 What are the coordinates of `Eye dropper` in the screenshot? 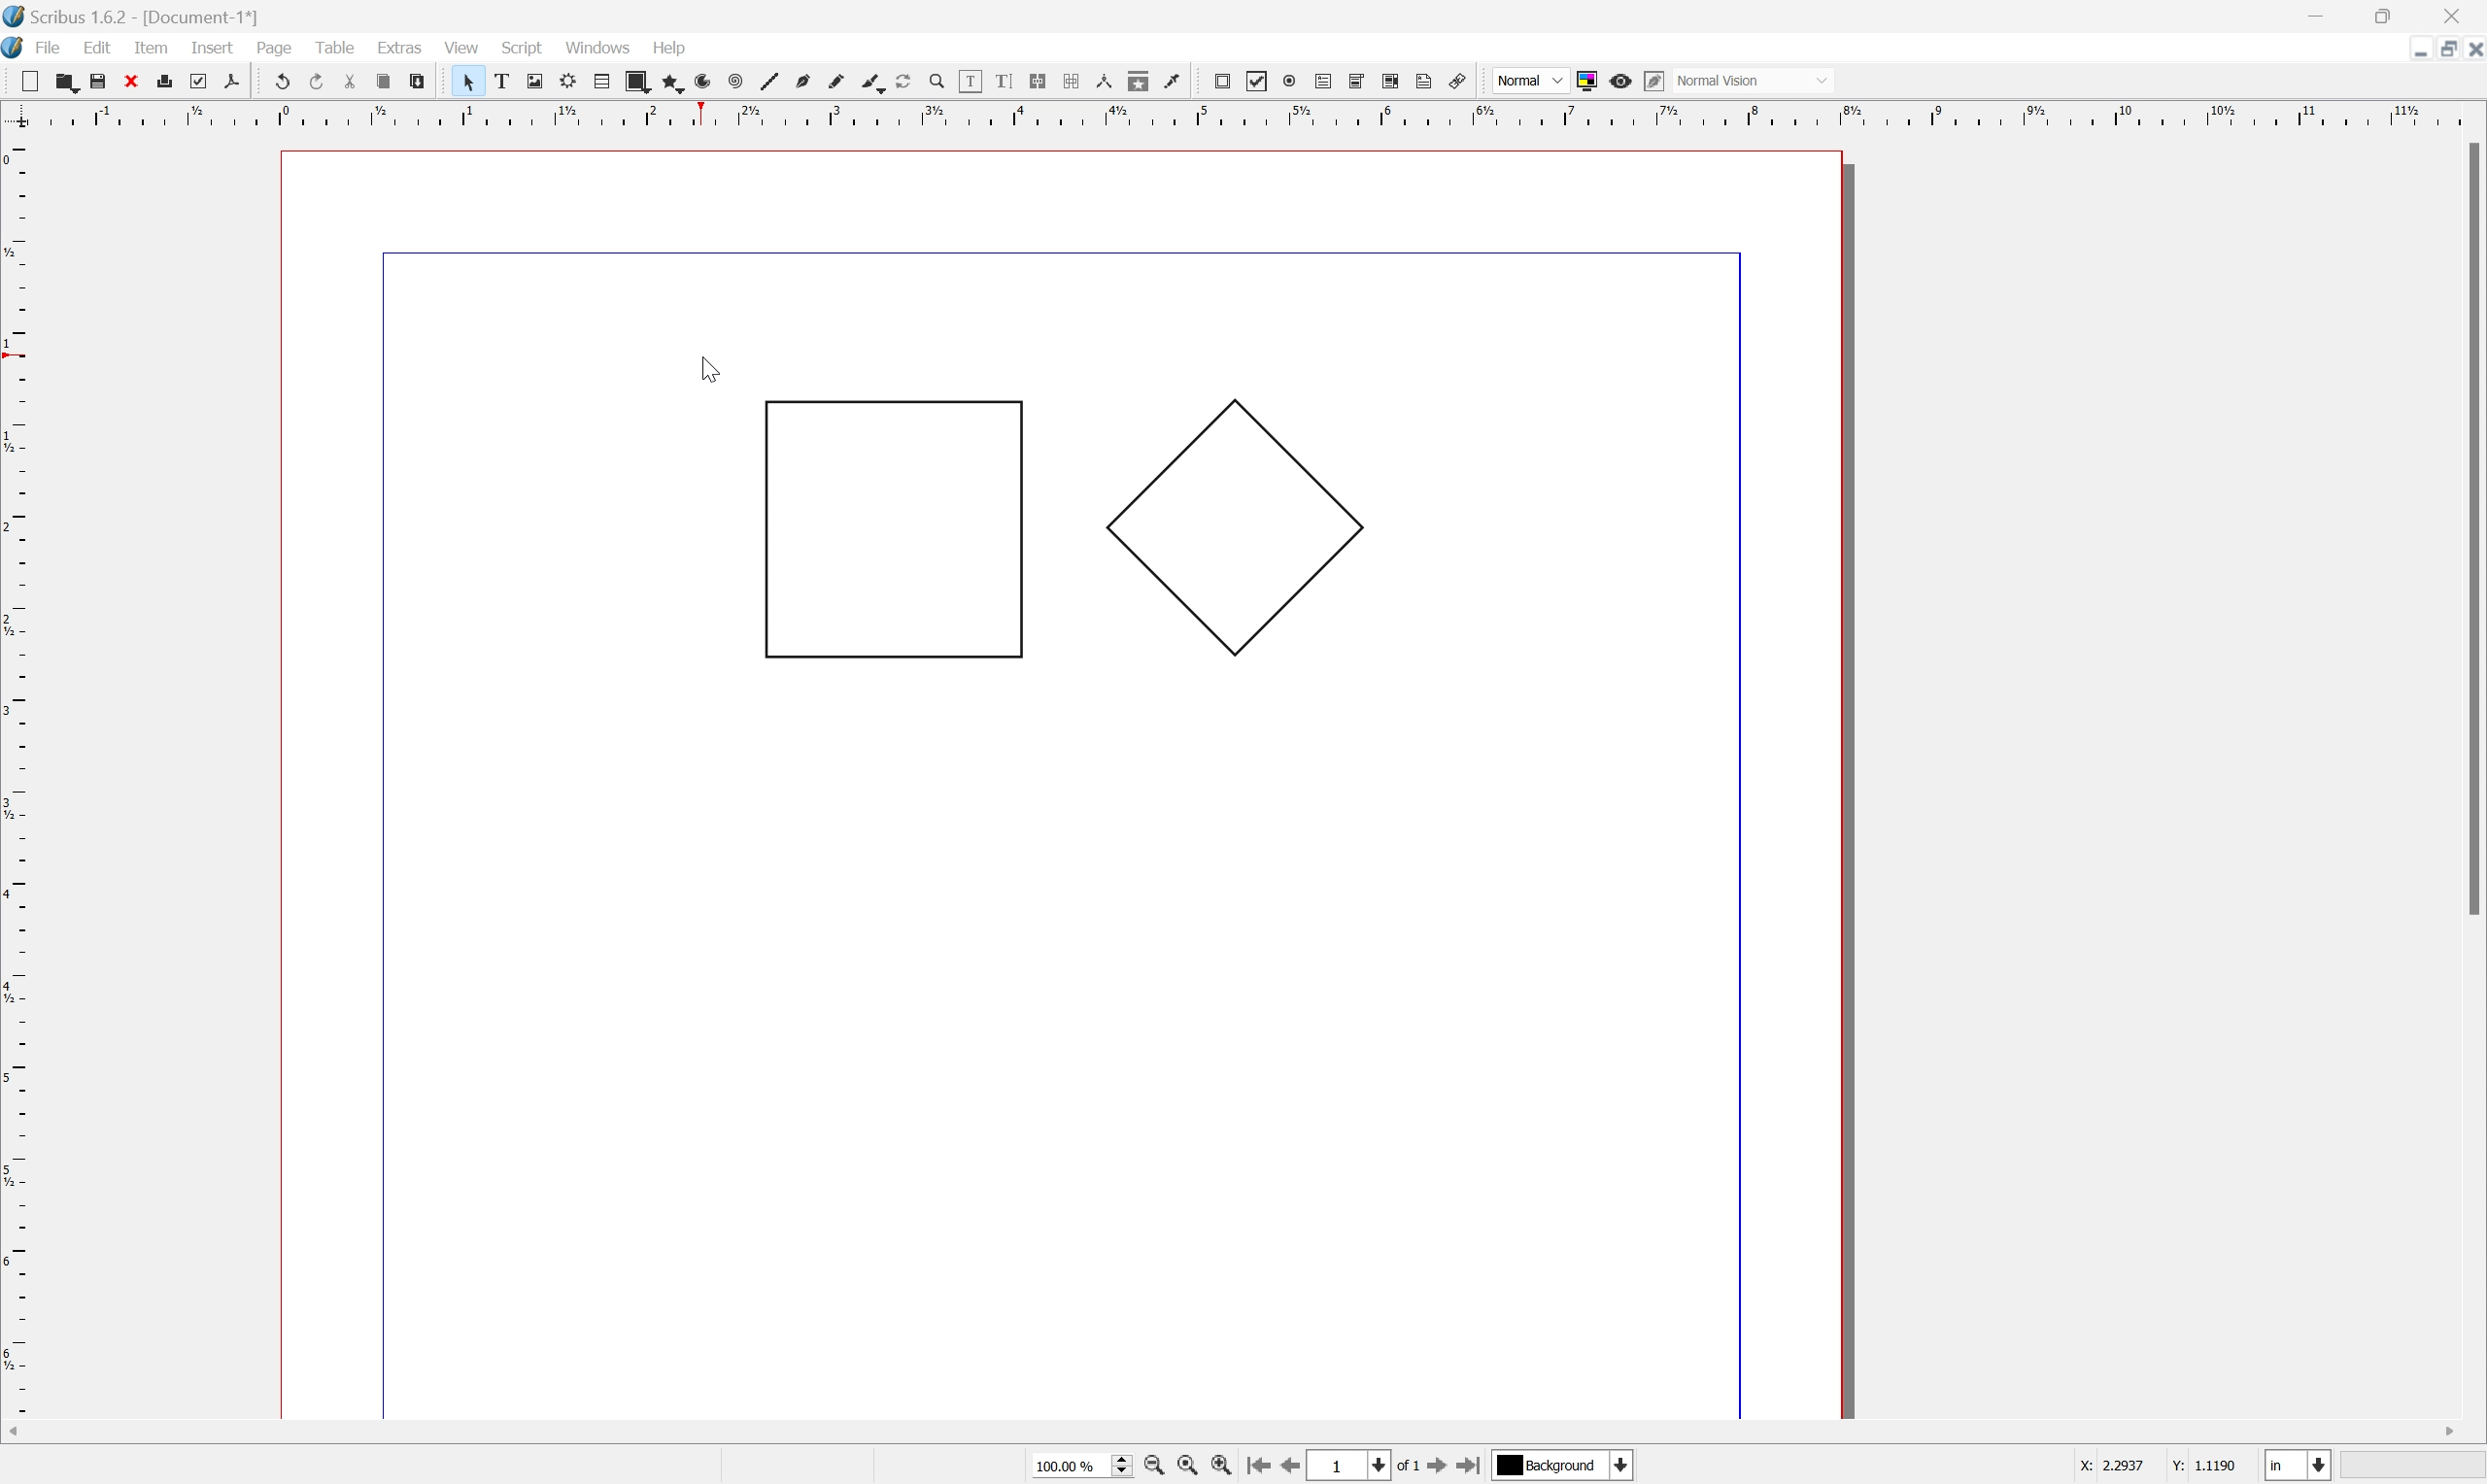 It's located at (1173, 80).